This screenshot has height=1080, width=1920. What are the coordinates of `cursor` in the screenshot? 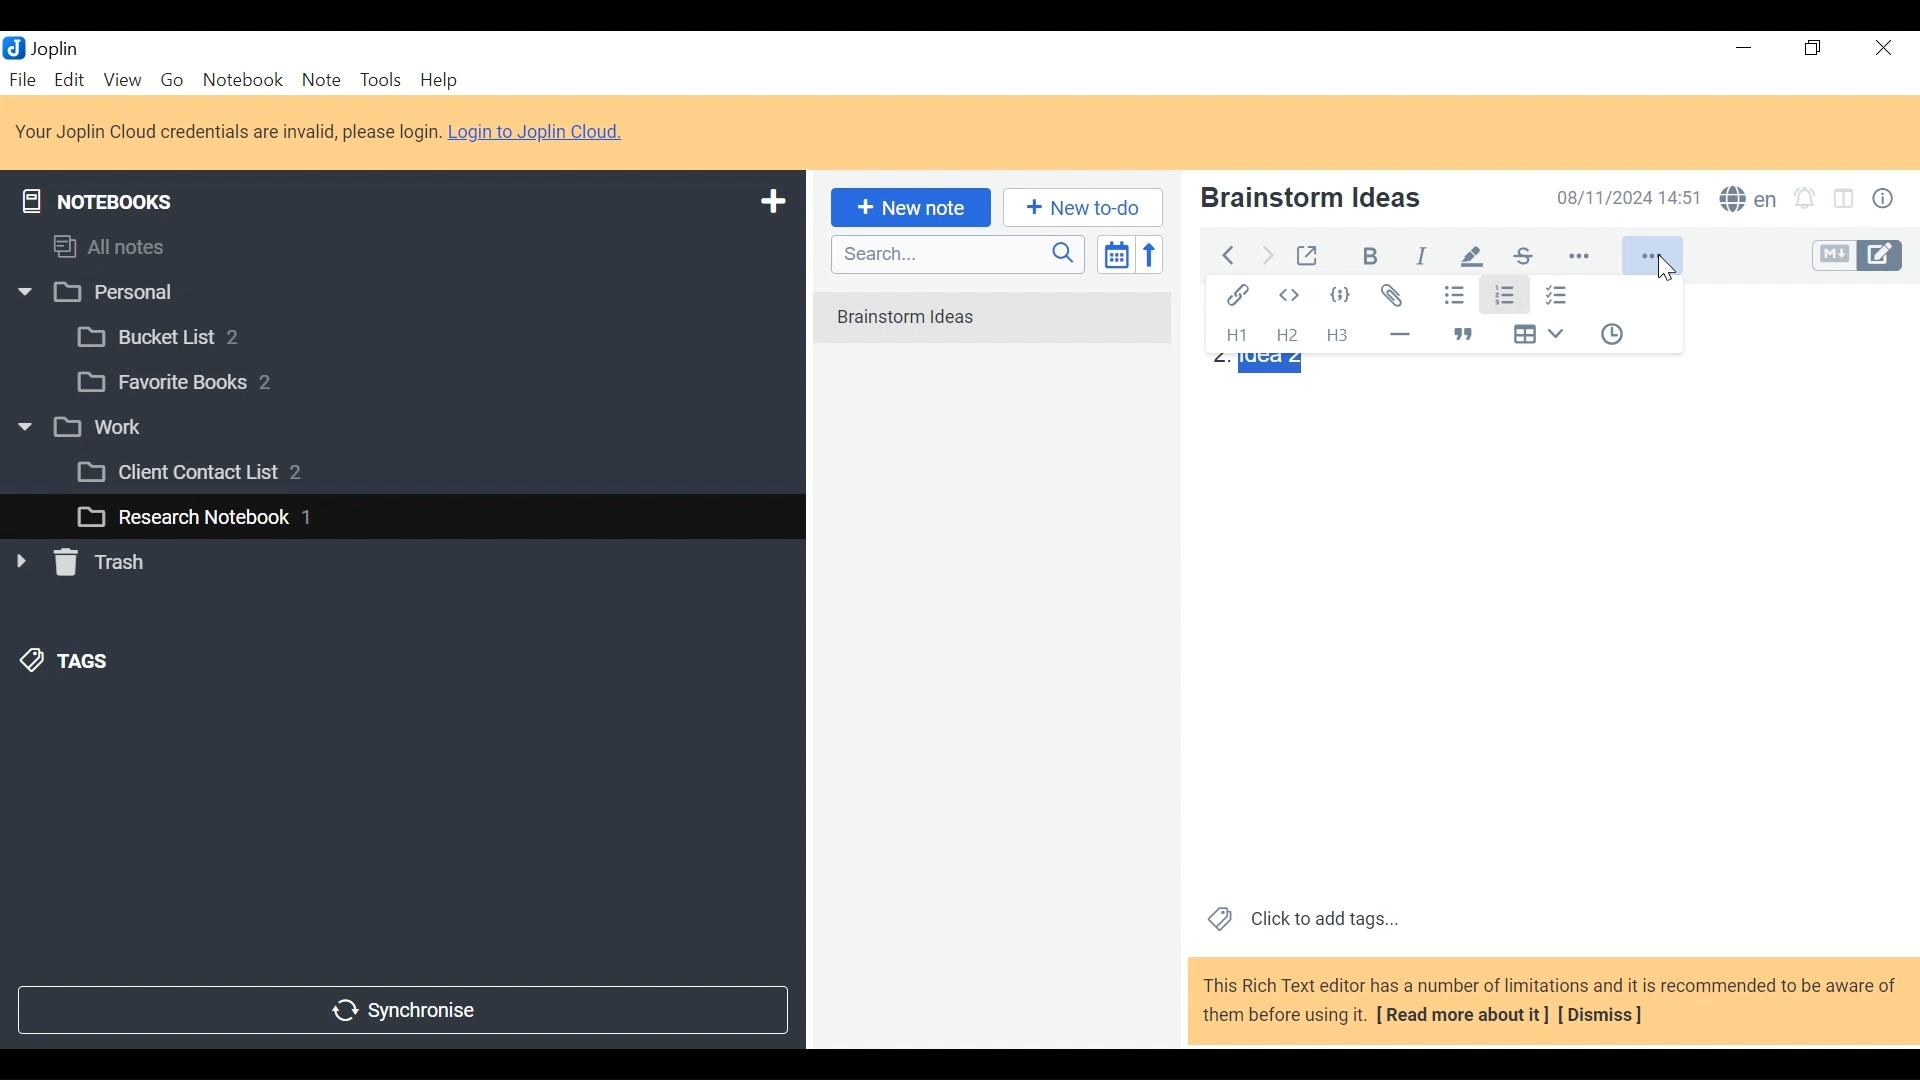 It's located at (1670, 266).